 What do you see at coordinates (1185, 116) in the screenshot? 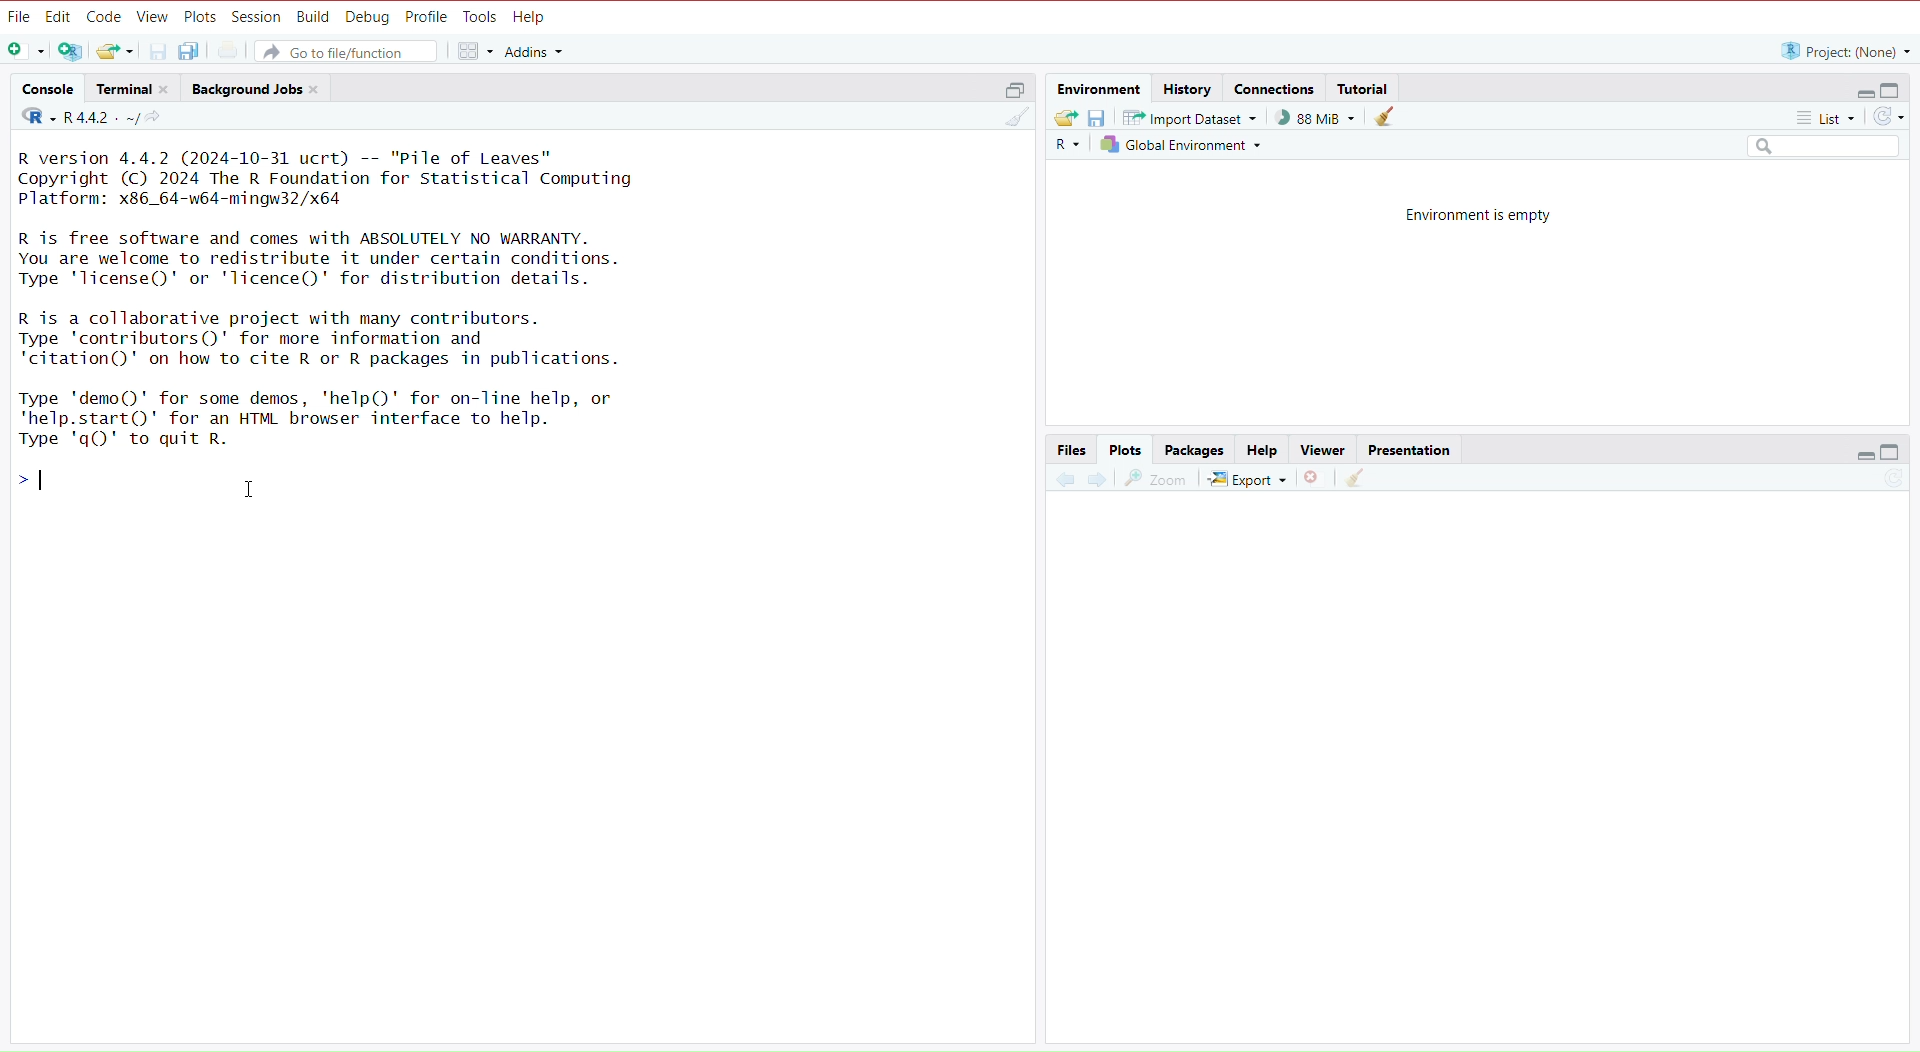
I see `Import Dataset` at bounding box center [1185, 116].